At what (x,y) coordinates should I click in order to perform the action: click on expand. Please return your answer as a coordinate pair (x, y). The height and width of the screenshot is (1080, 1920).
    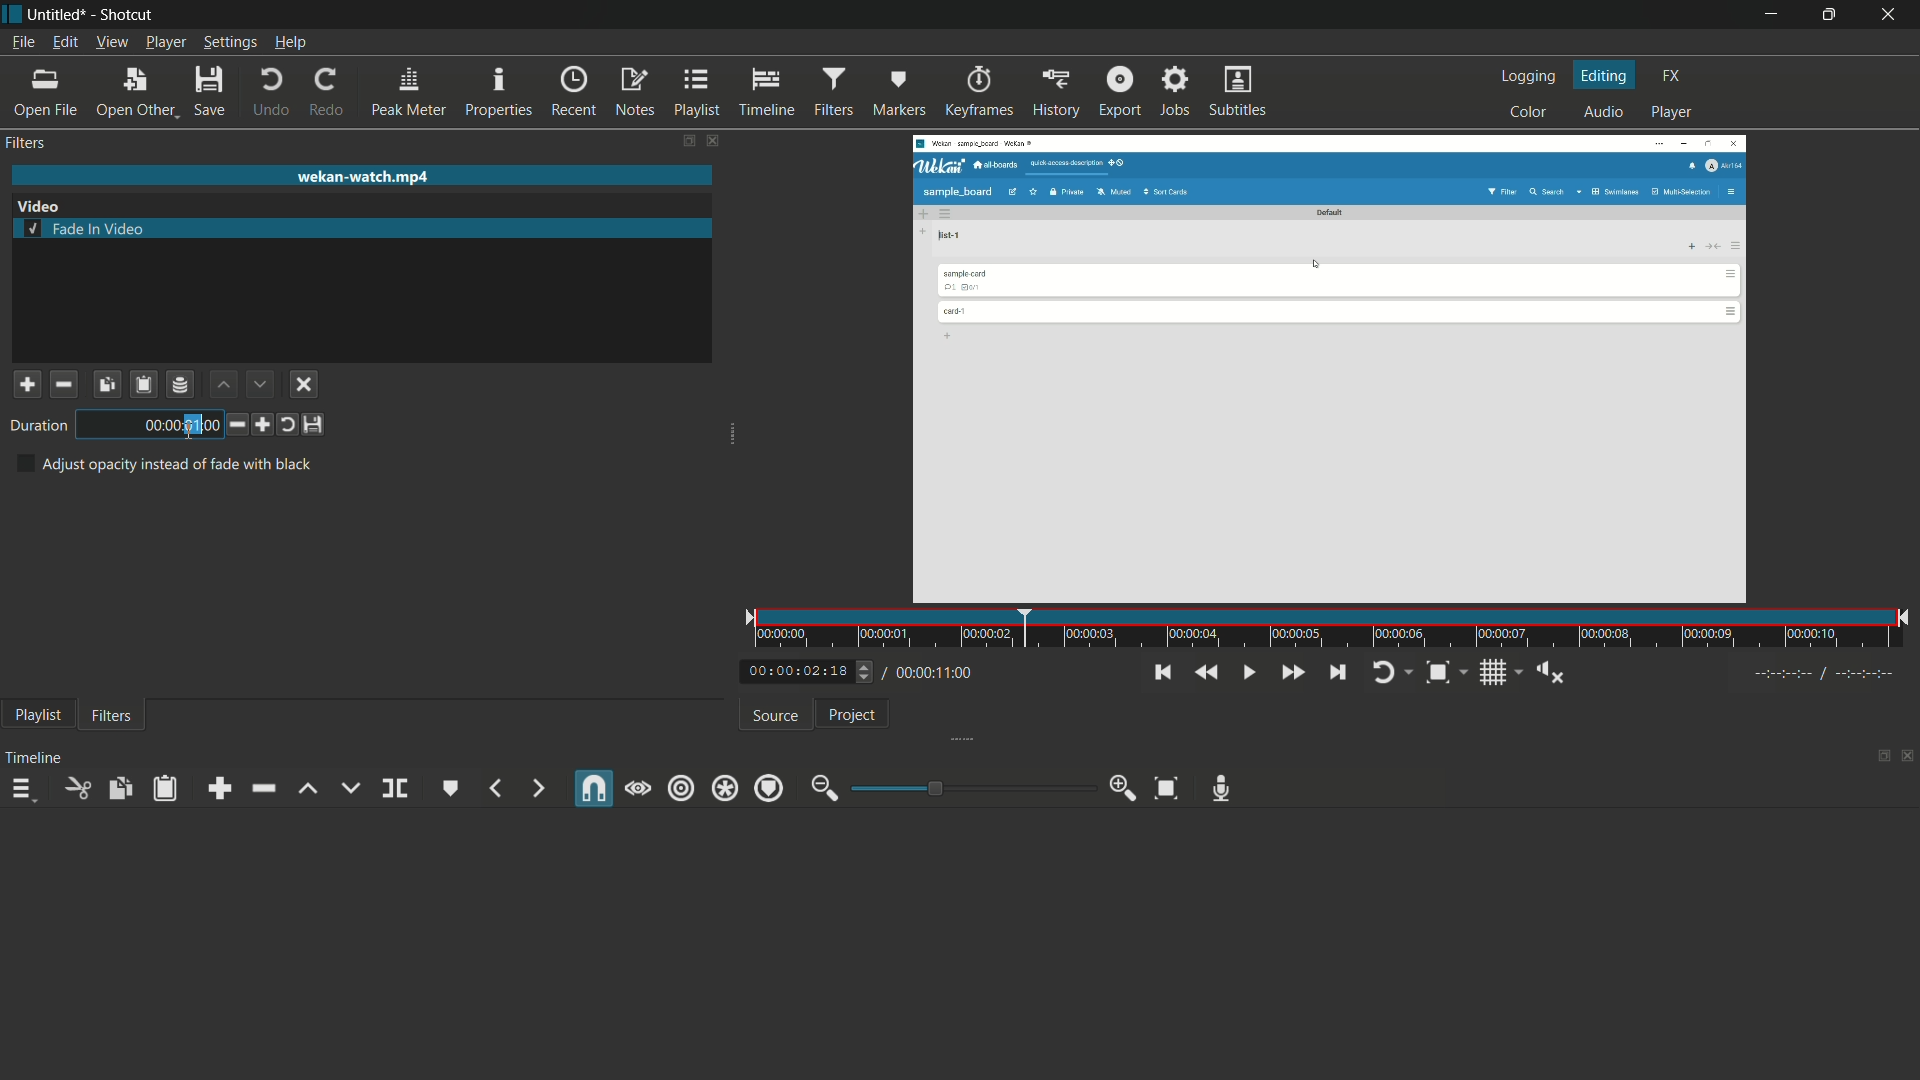
    Looking at the image, I should click on (732, 437).